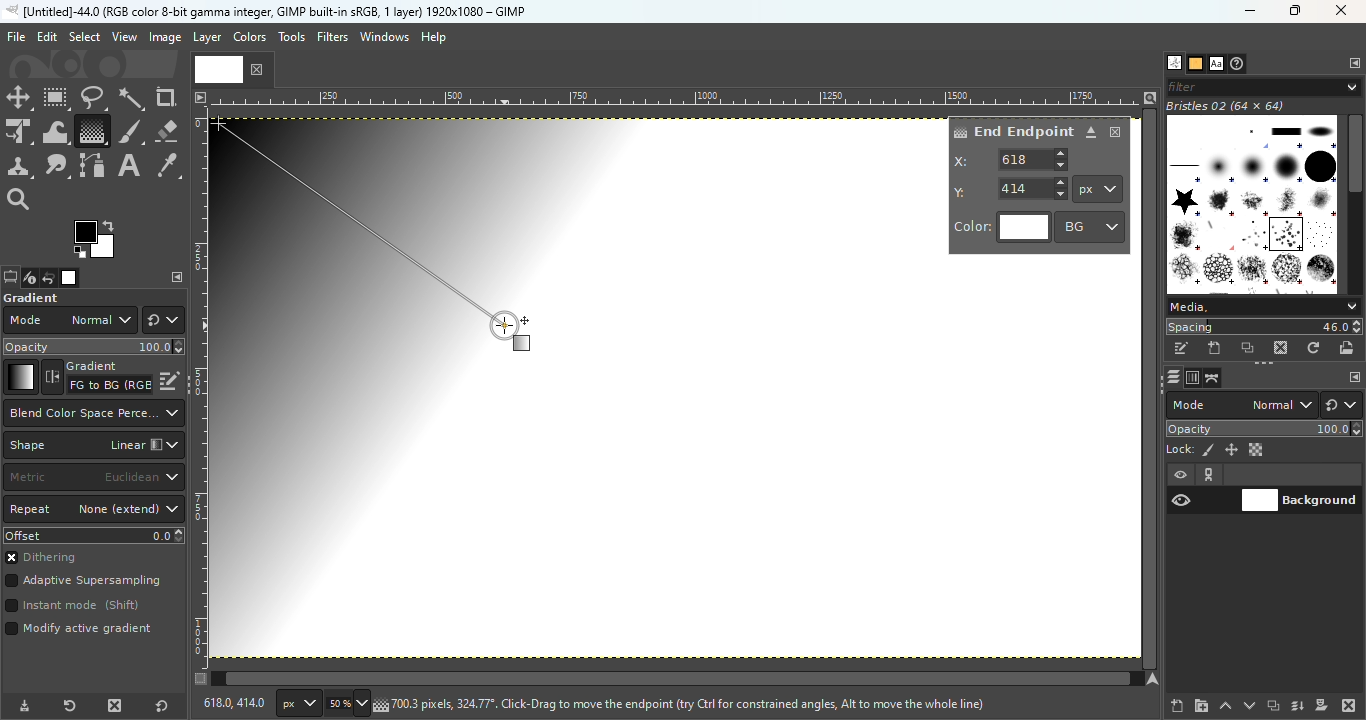 The height and width of the screenshot is (720, 1366). Describe the element at coordinates (1322, 705) in the screenshot. I see `Add a mask that allows non destructive editing of transperency` at that location.